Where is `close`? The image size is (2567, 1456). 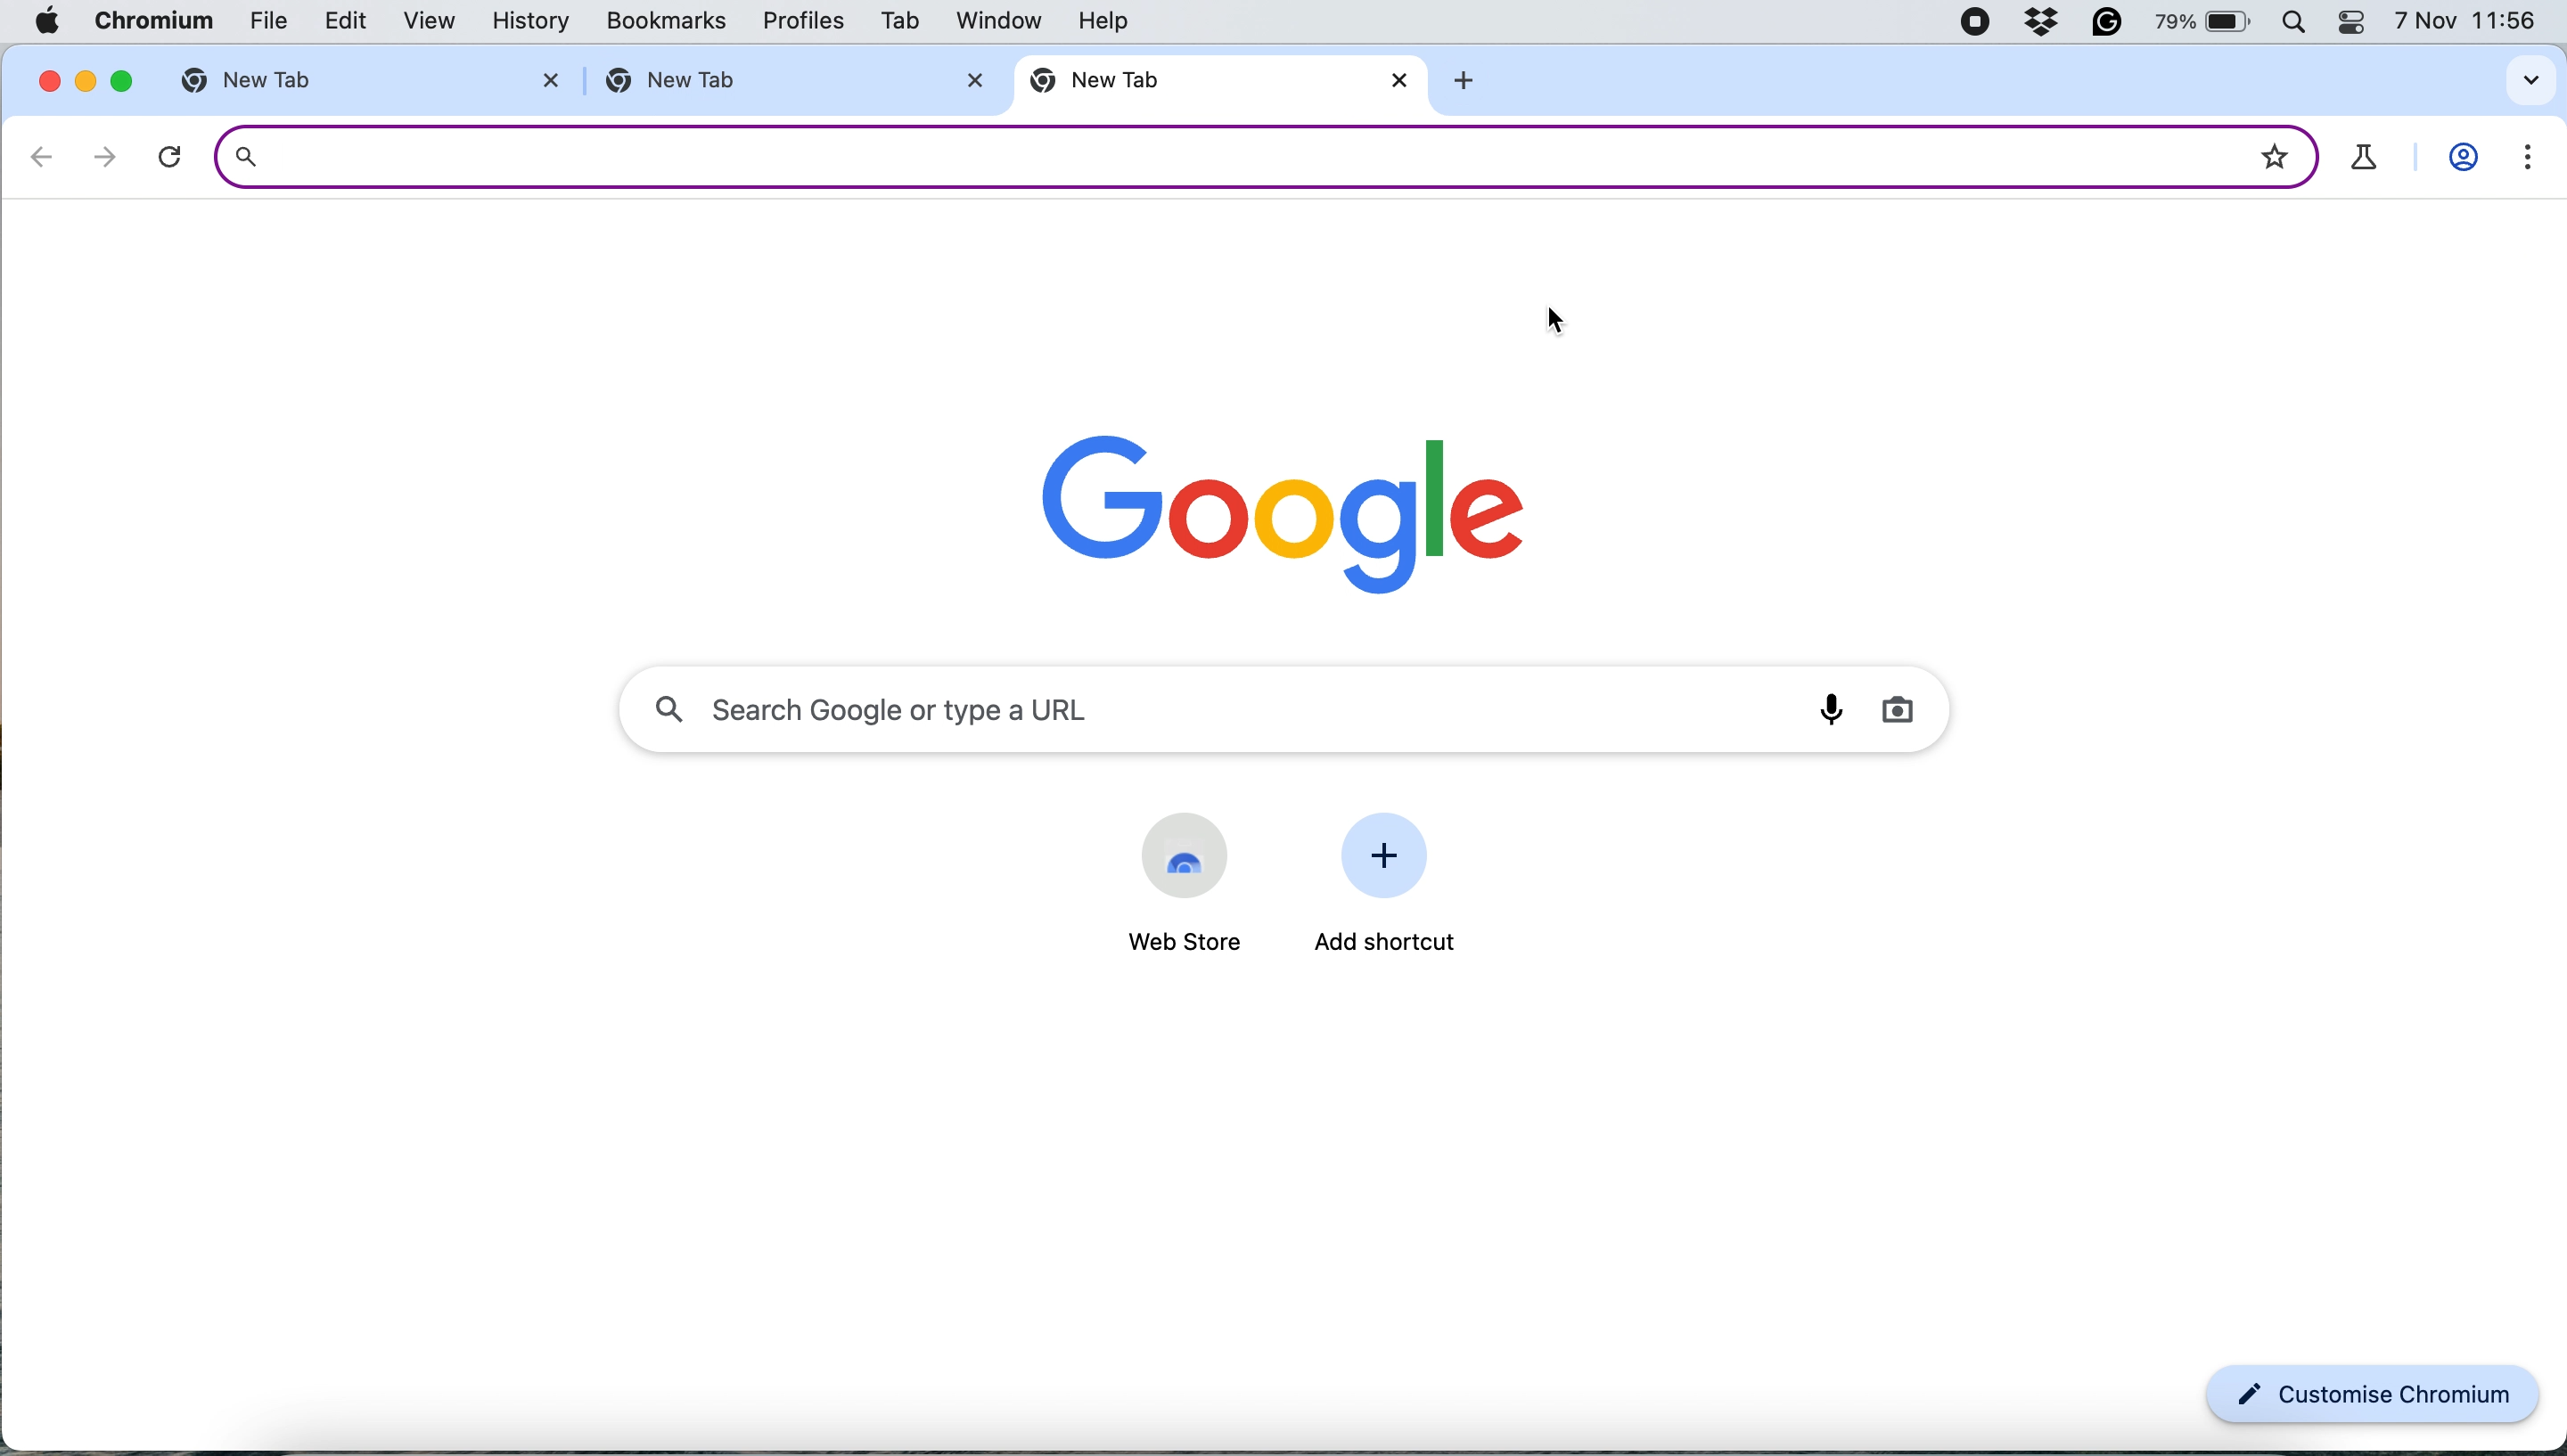 close is located at coordinates (44, 79).